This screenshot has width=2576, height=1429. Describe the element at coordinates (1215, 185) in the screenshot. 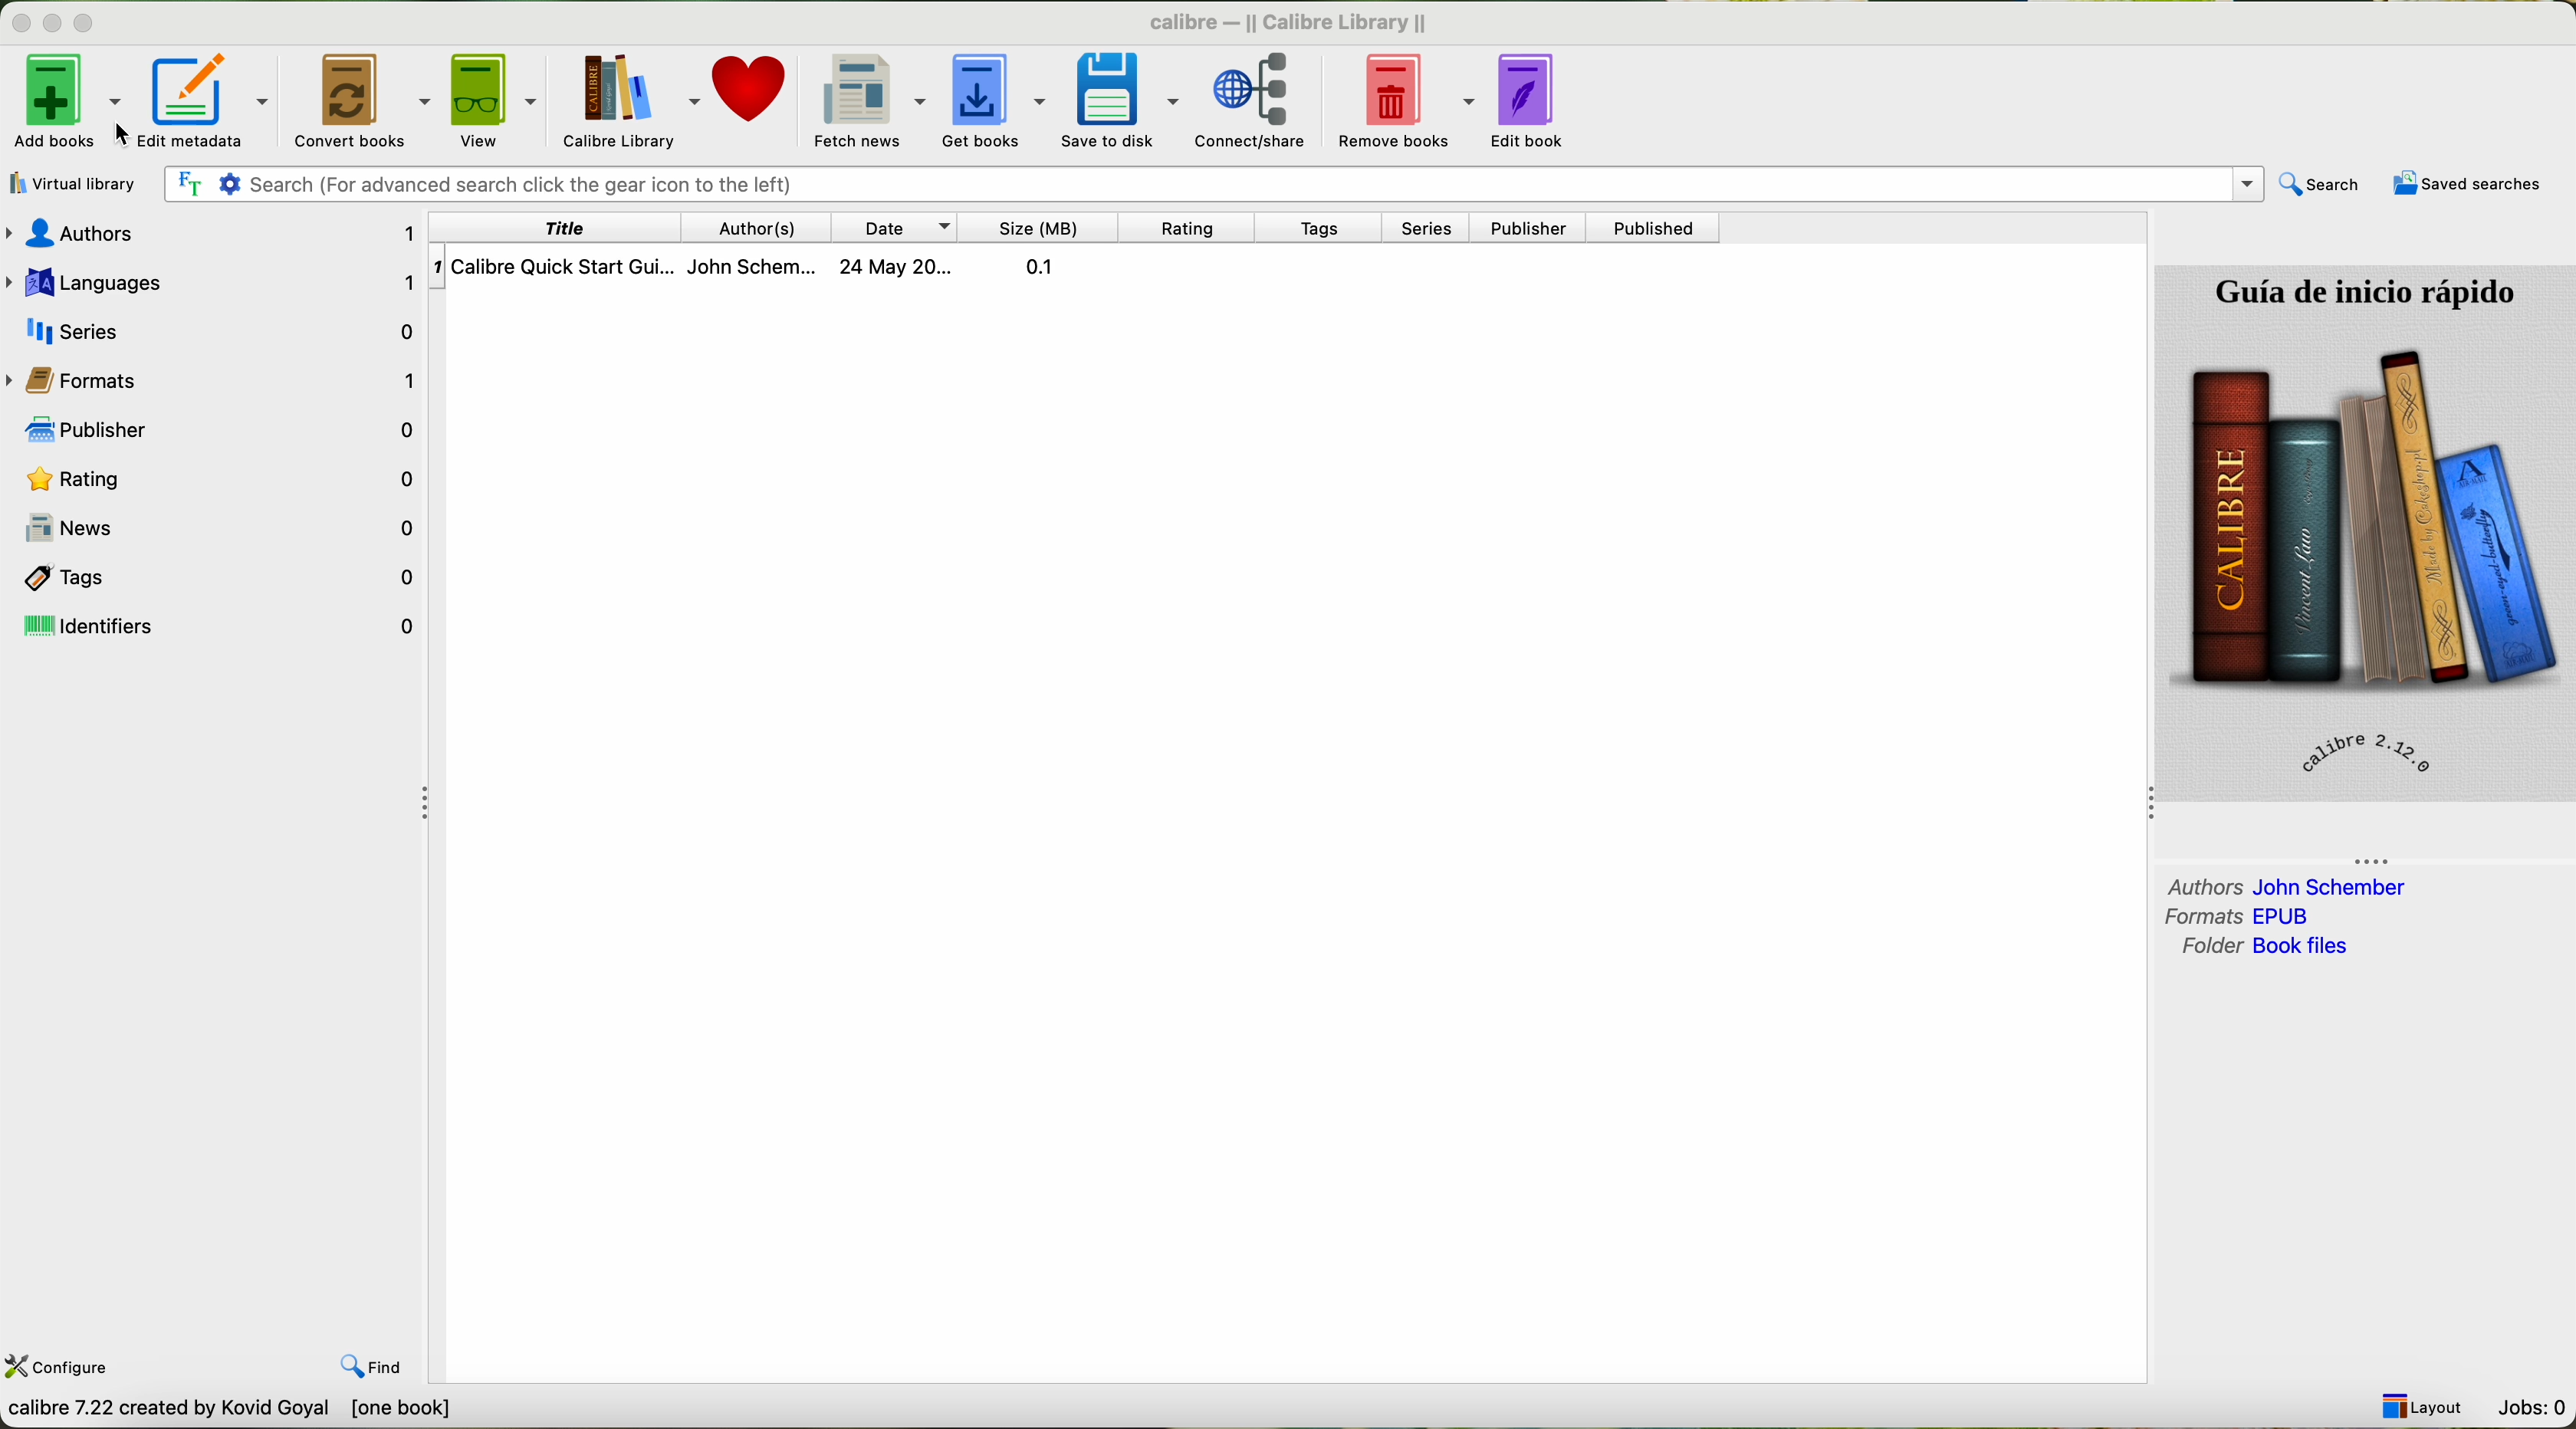

I see `search bar` at that location.